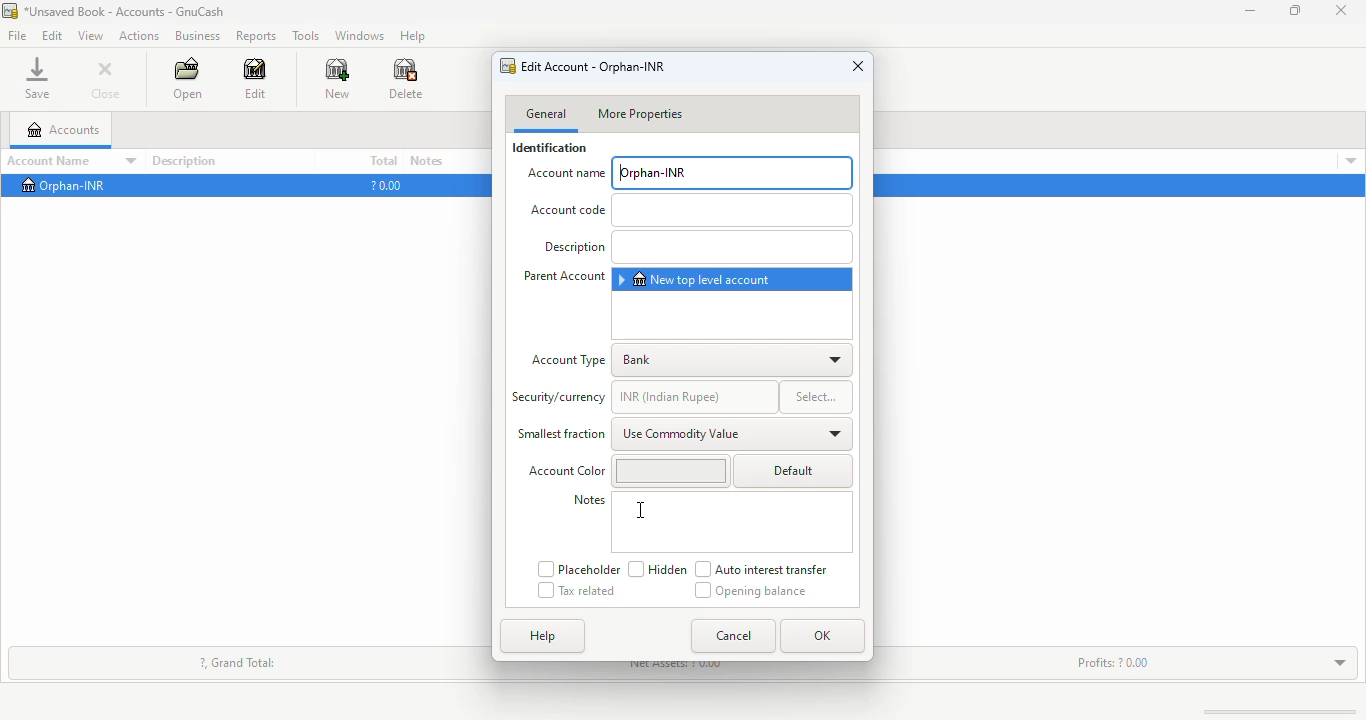 This screenshot has height=720, width=1366. Describe the element at coordinates (140, 36) in the screenshot. I see `actions` at that location.